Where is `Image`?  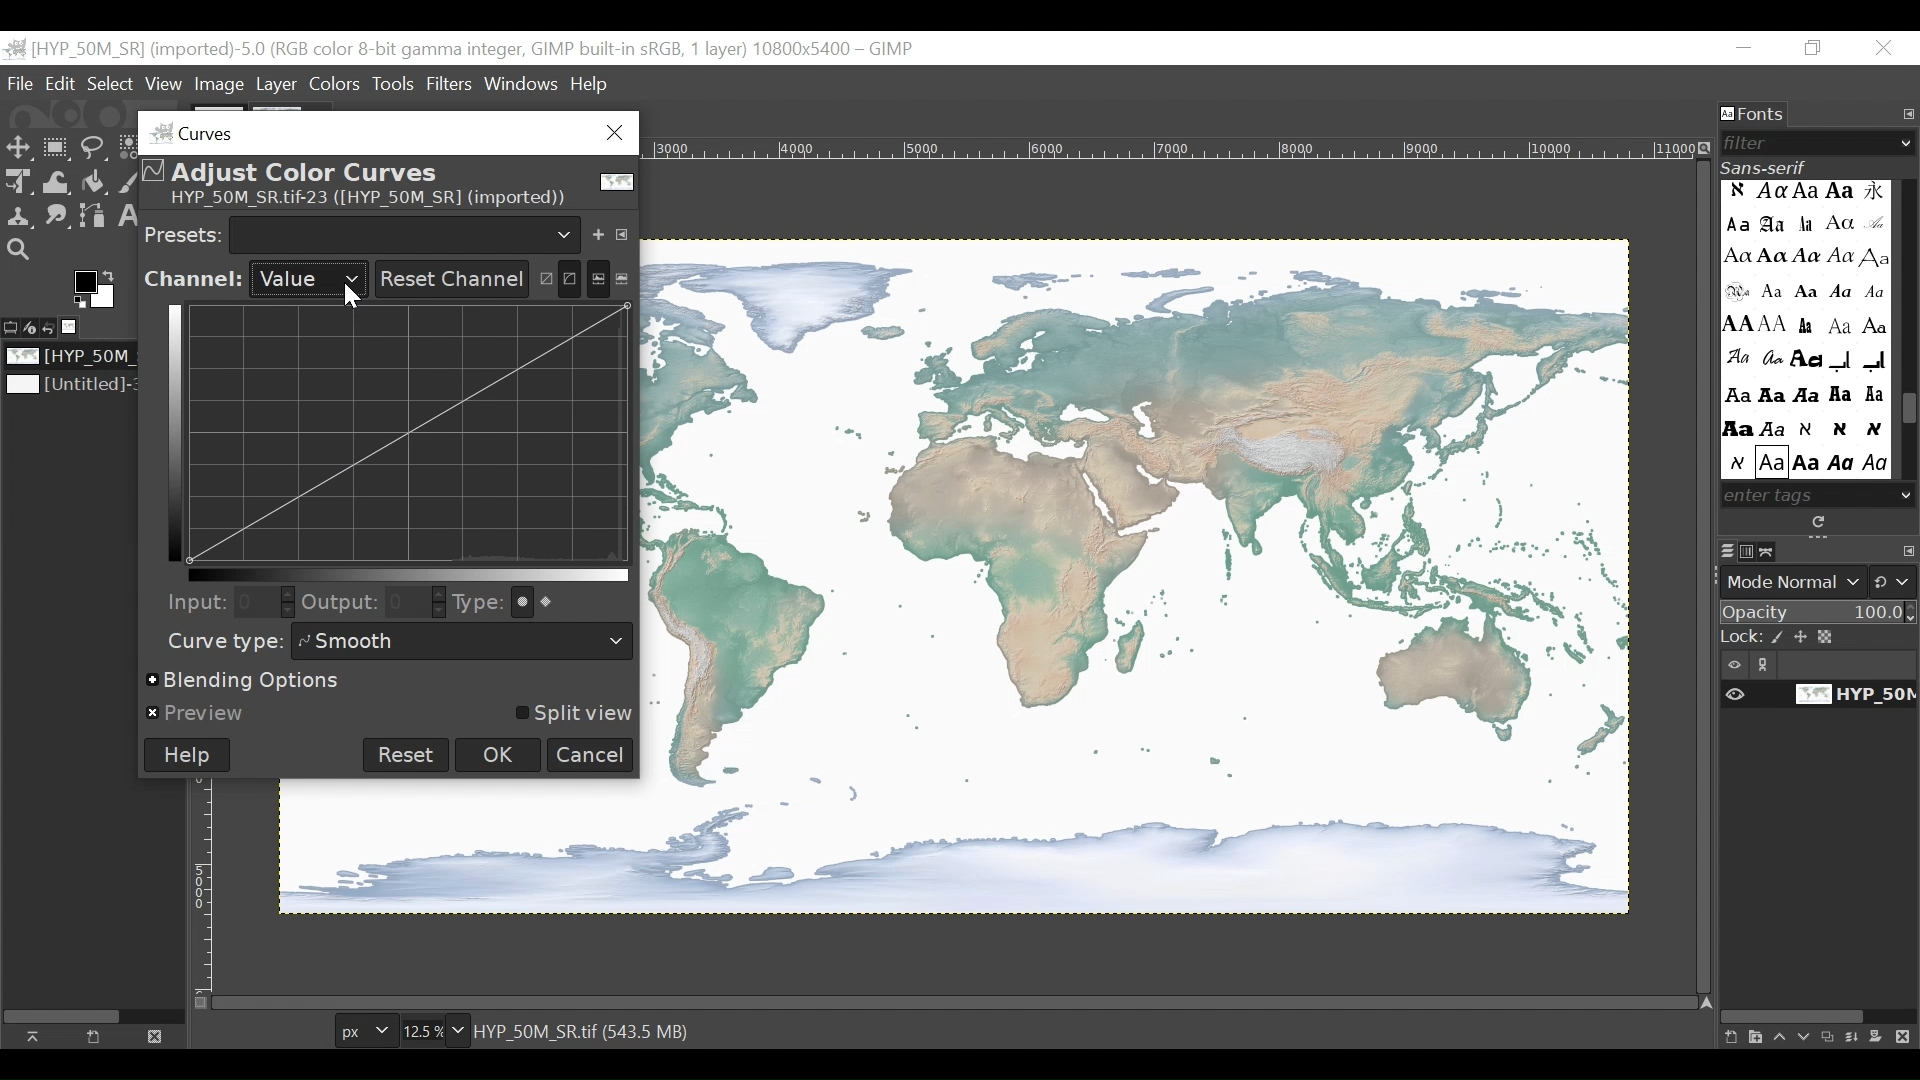 Image is located at coordinates (73, 386).